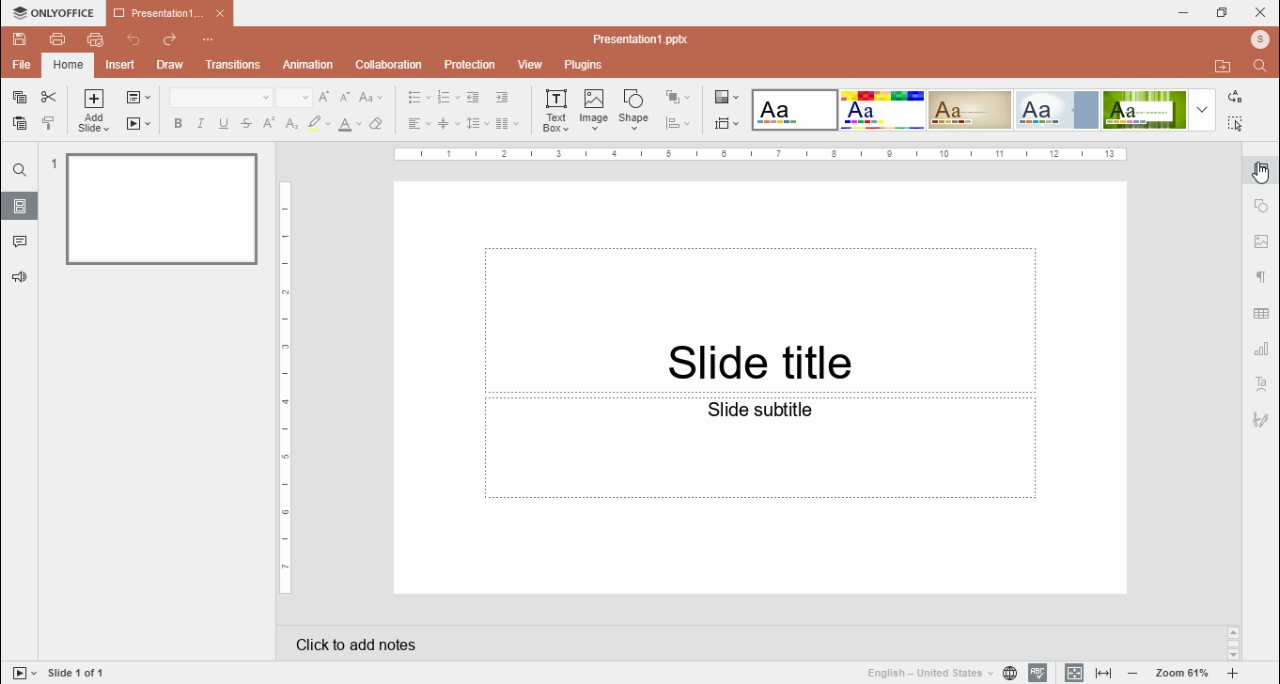 The image size is (1280, 684). Describe the element at coordinates (1184, 13) in the screenshot. I see `minimize` at that location.